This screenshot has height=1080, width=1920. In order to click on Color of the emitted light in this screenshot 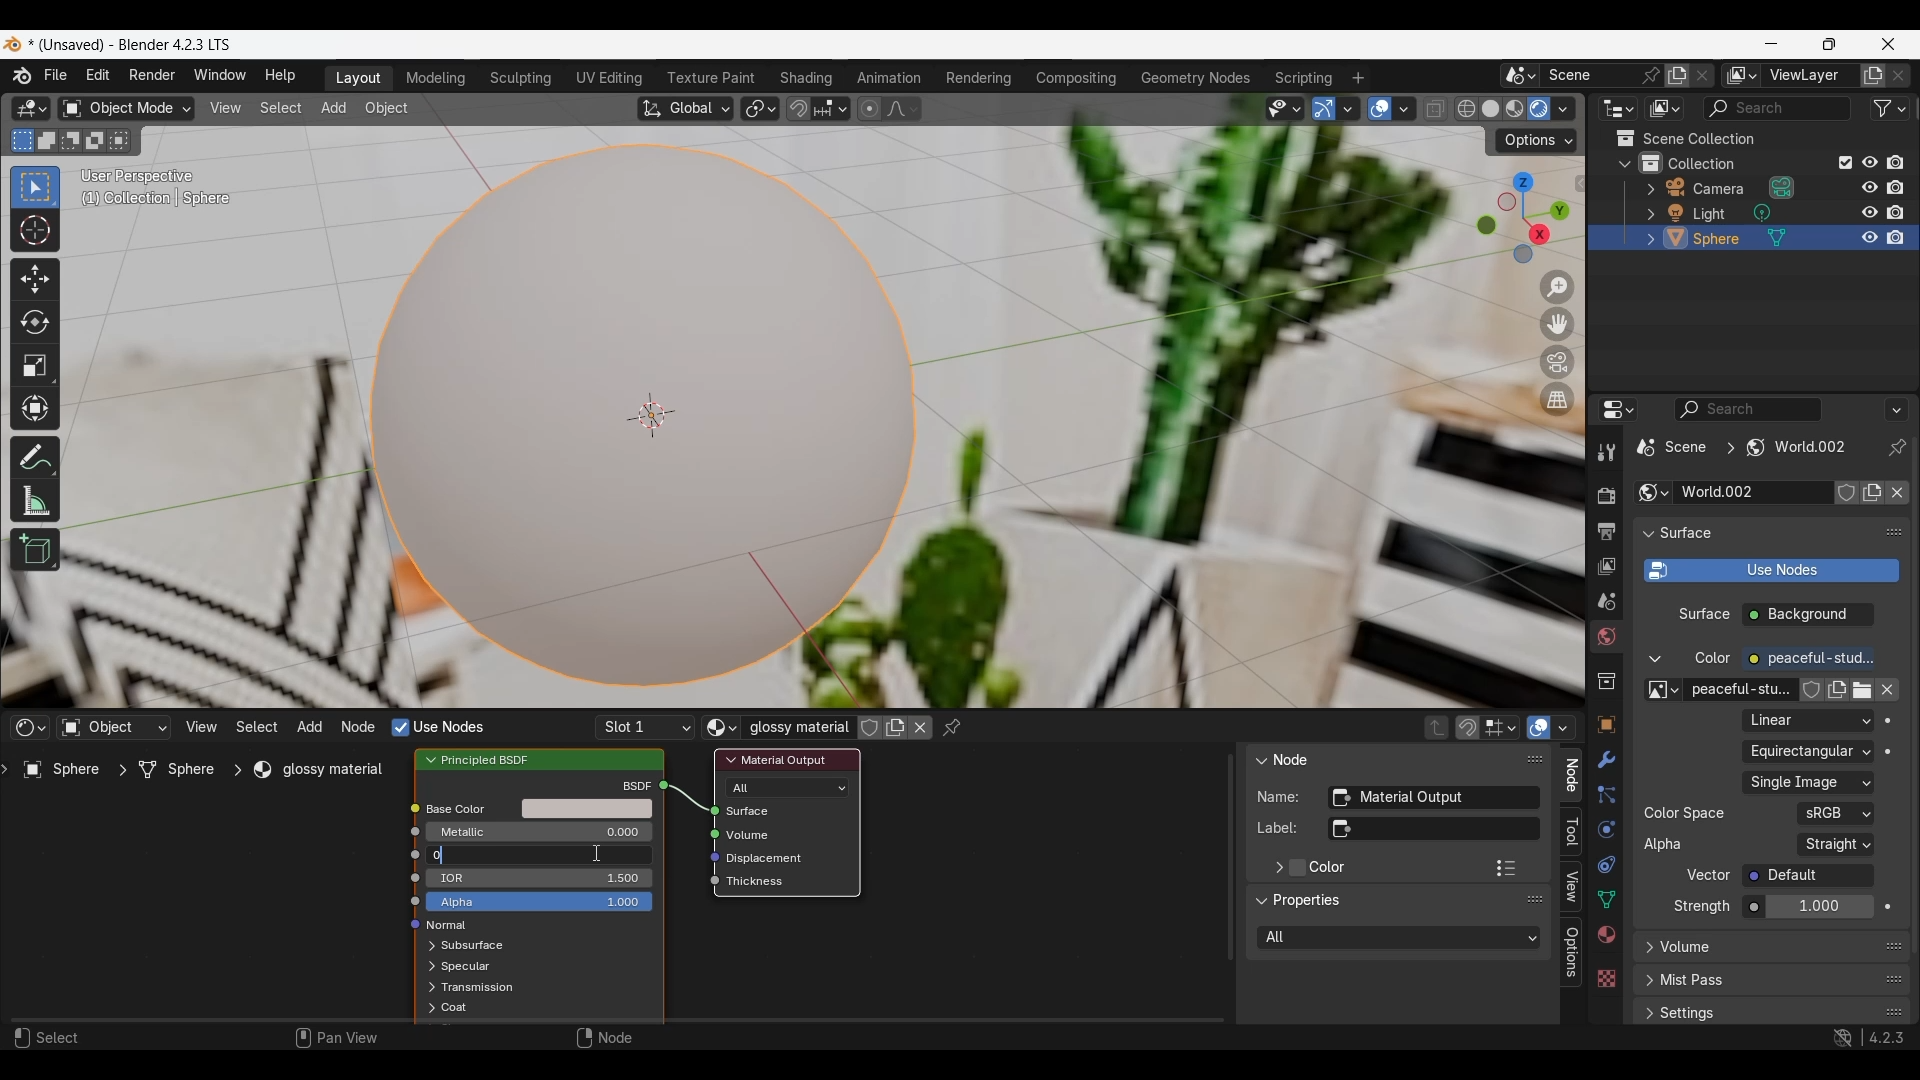, I will do `click(1808, 659)`.